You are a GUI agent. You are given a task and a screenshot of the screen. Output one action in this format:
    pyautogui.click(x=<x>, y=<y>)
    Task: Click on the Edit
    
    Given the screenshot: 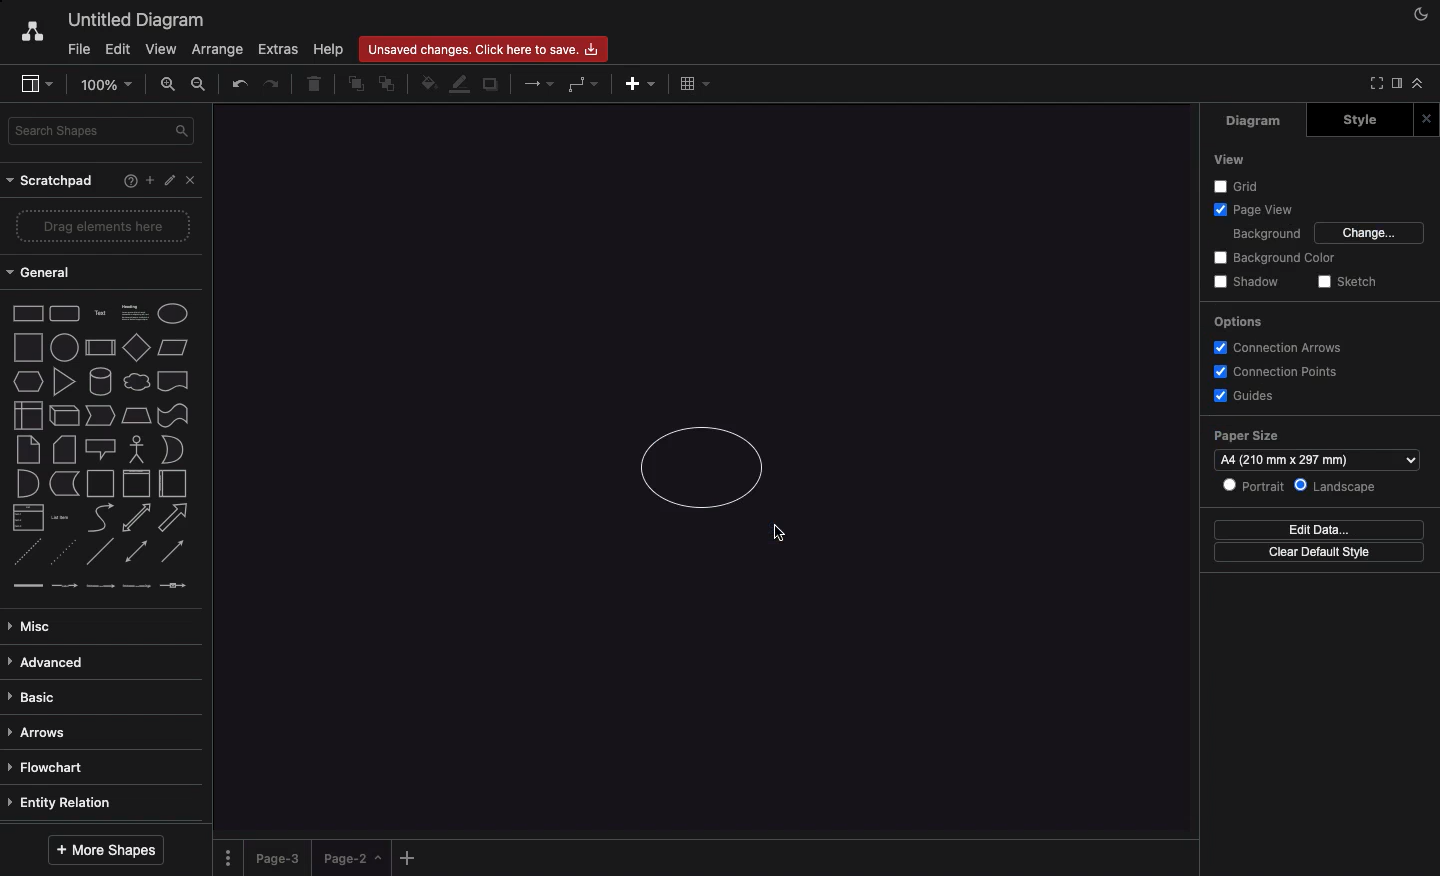 What is the action you would take?
    pyautogui.click(x=171, y=181)
    